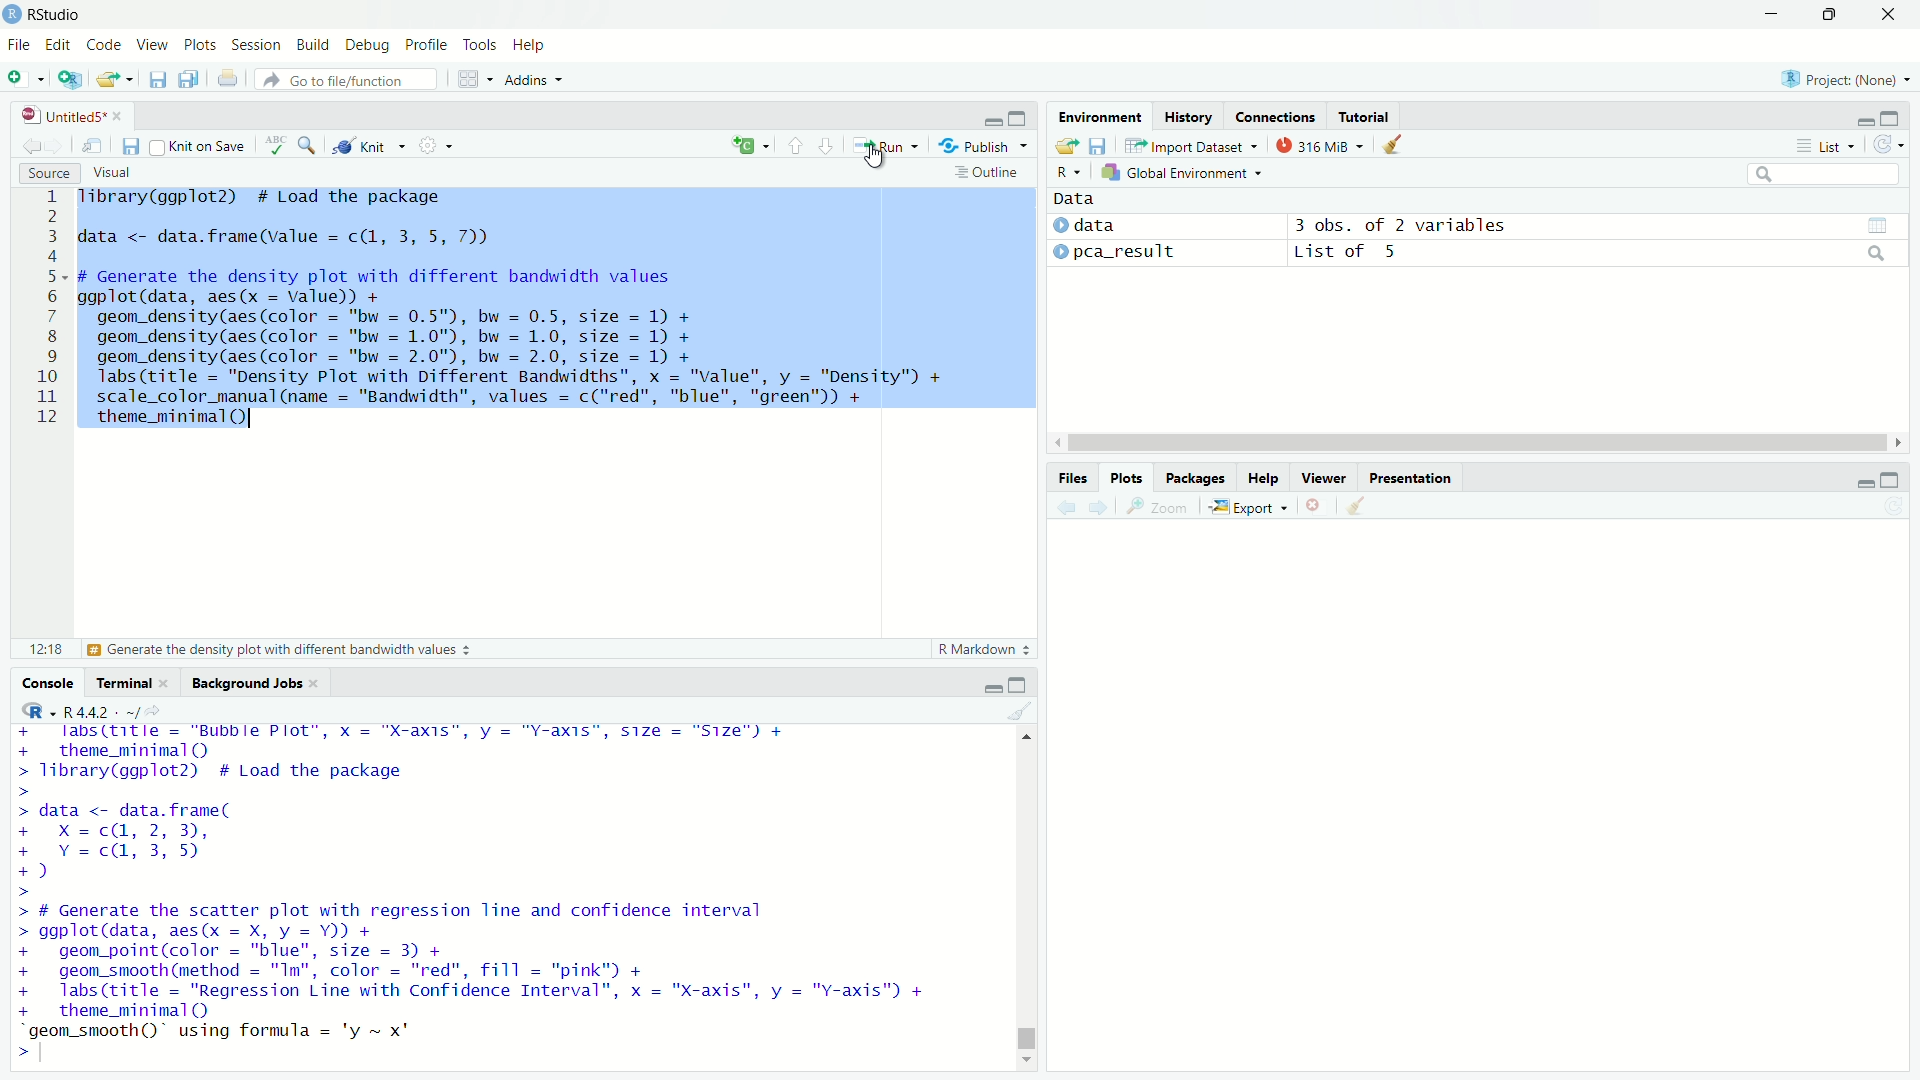 This screenshot has width=1920, height=1080. Describe the element at coordinates (1273, 115) in the screenshot. I see `Connections` at that location.